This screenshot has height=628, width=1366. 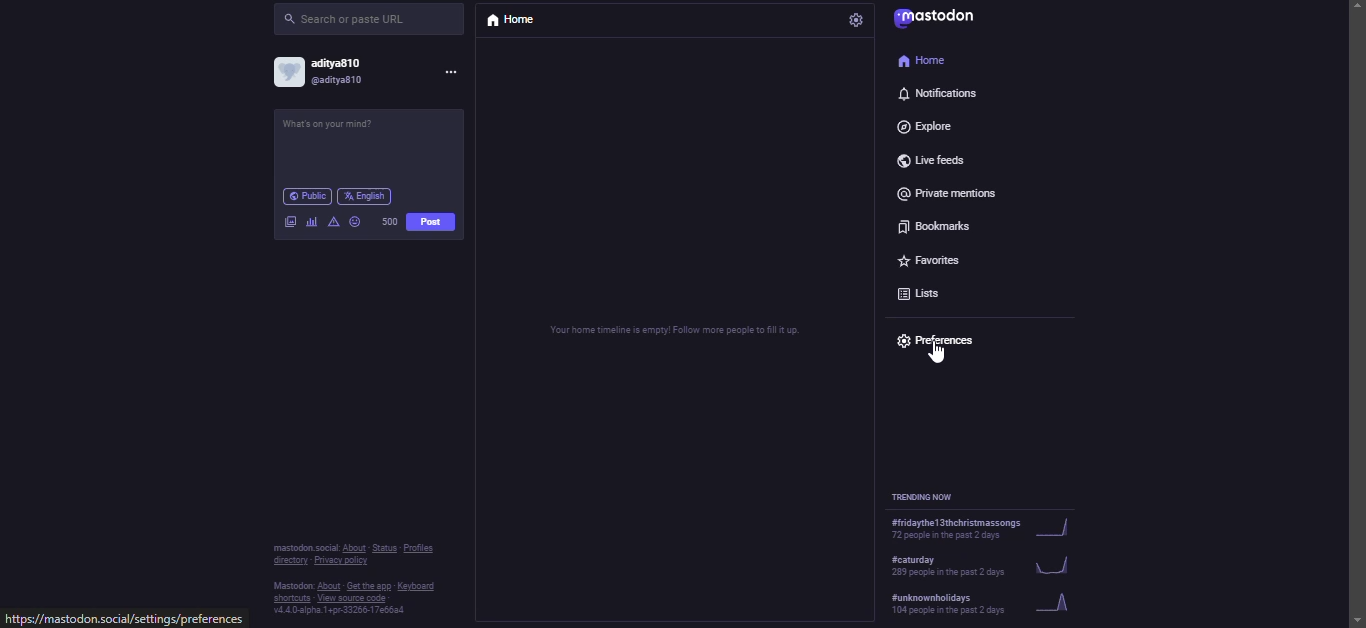 What do you see at coordinates (332, 600) in the screenshot?
I see `shortcuts • View source code` at bounding box center [332, 600].